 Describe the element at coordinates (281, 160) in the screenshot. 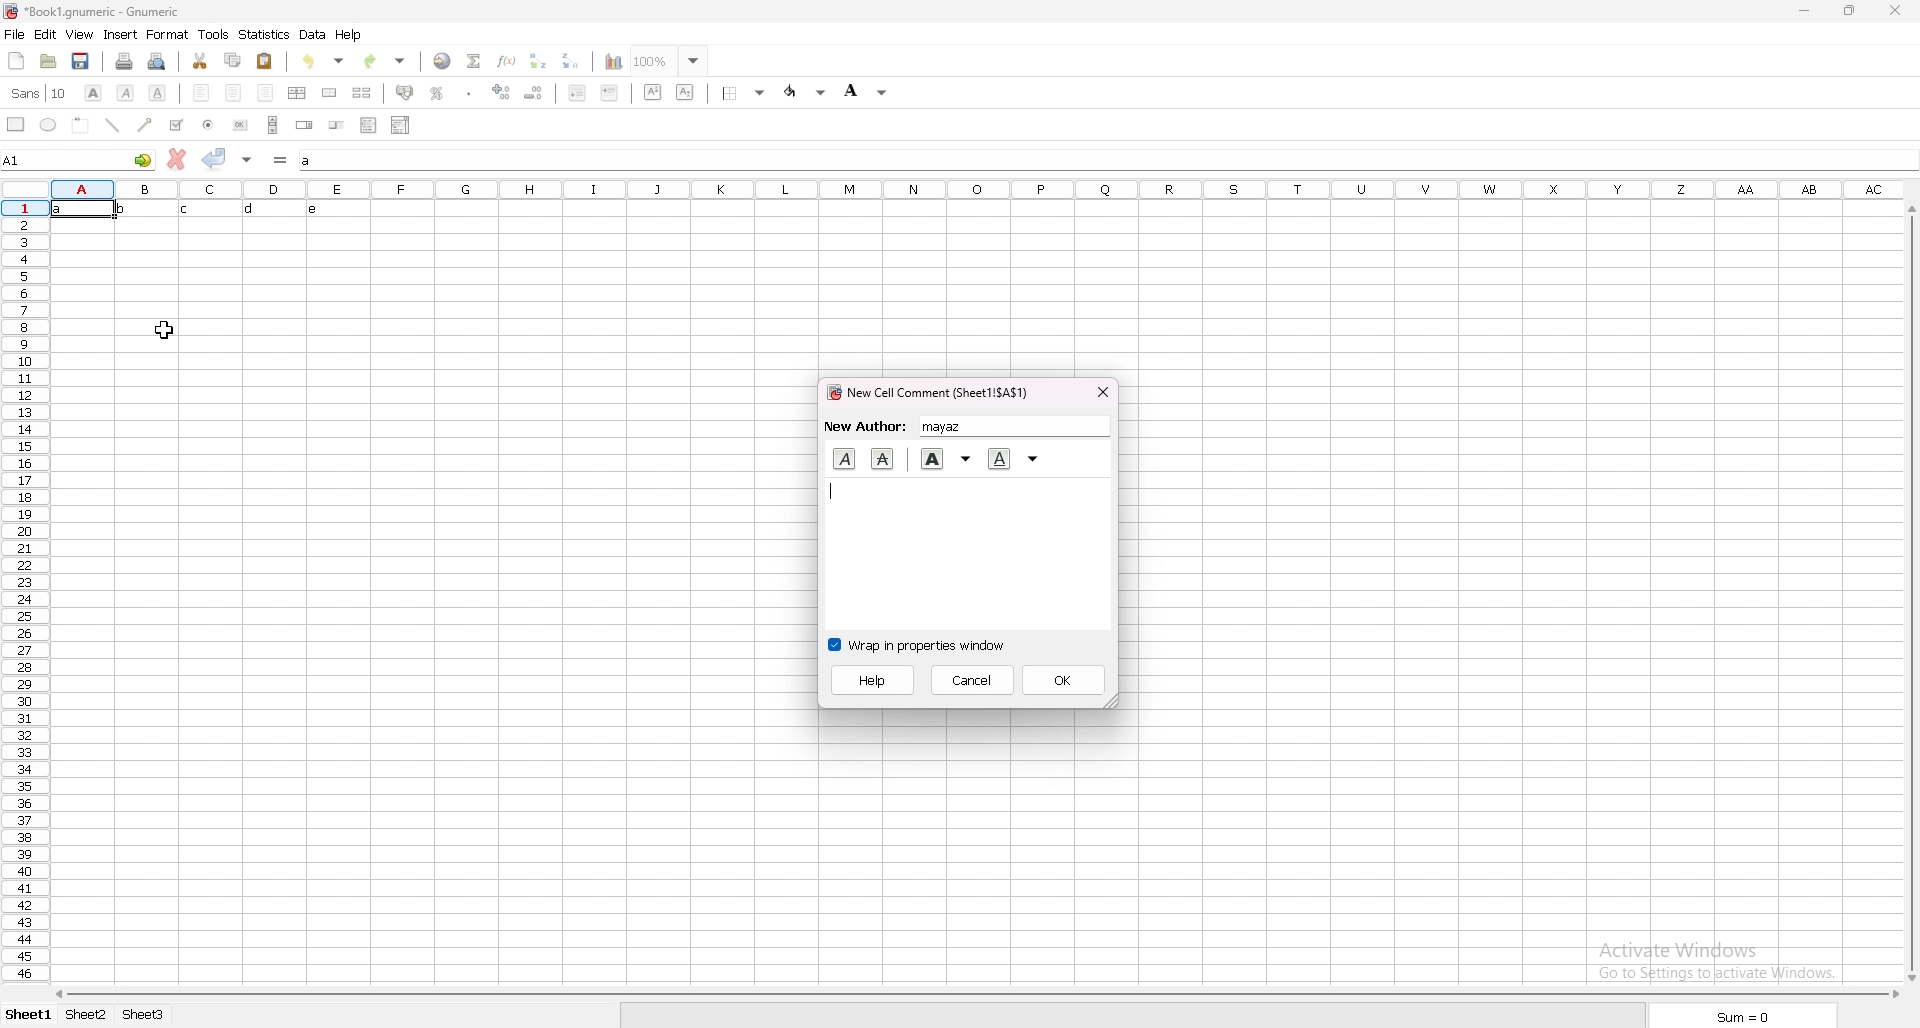

I see `formula` at that location.